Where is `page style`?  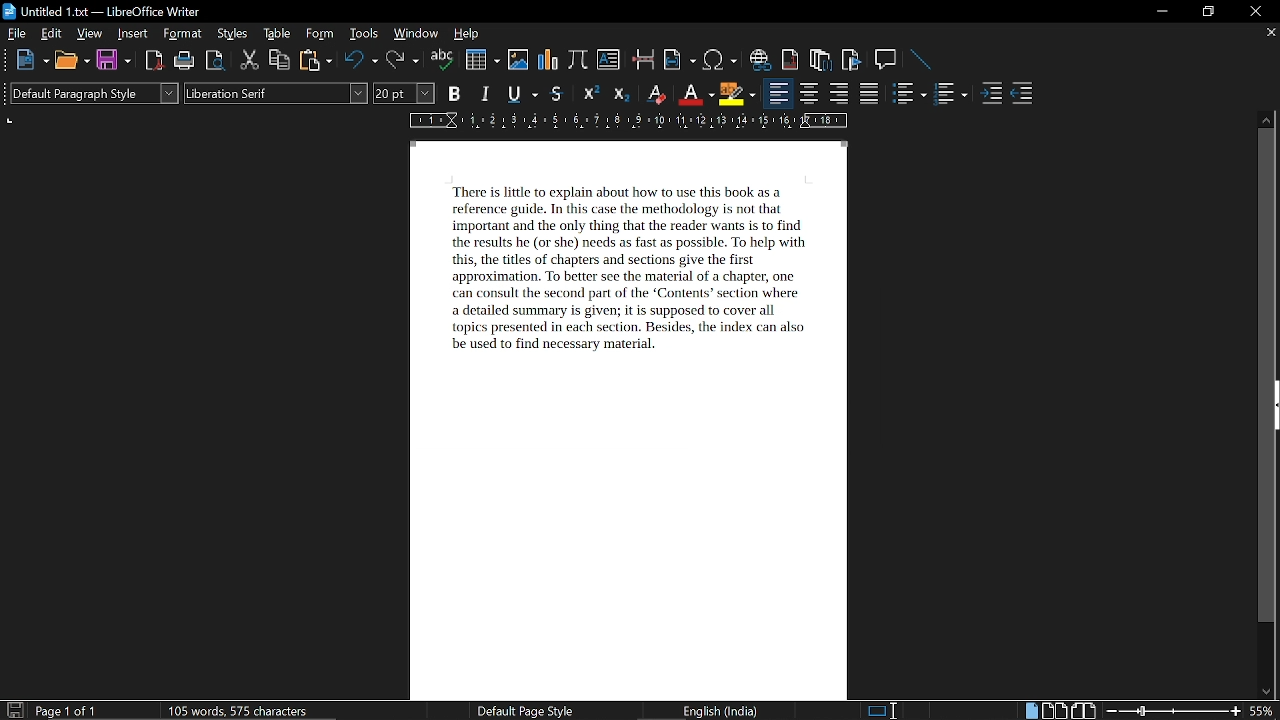 page style is located at coordinates (522, 710).